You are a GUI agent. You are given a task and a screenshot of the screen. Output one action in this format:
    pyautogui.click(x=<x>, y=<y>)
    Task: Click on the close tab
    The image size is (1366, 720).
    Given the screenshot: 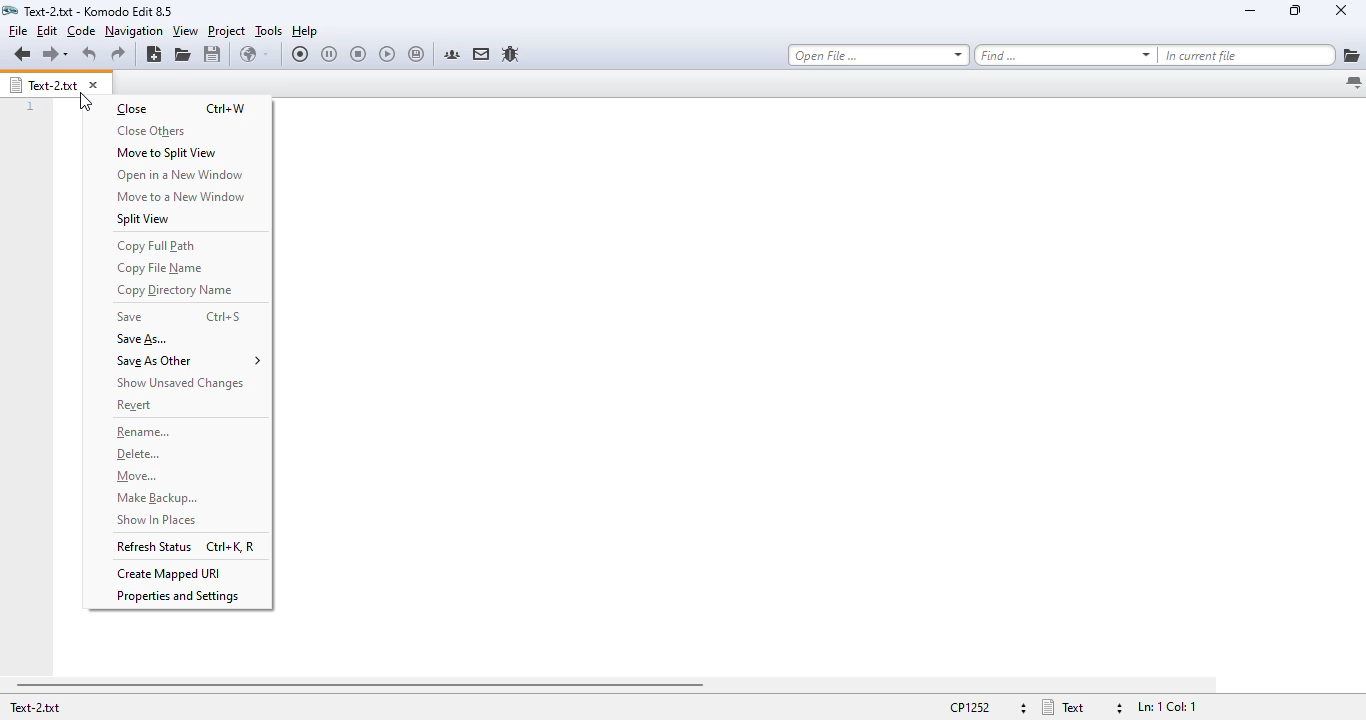 What is the action you would take?
    pyautogui.click(x=95, y=83)
    